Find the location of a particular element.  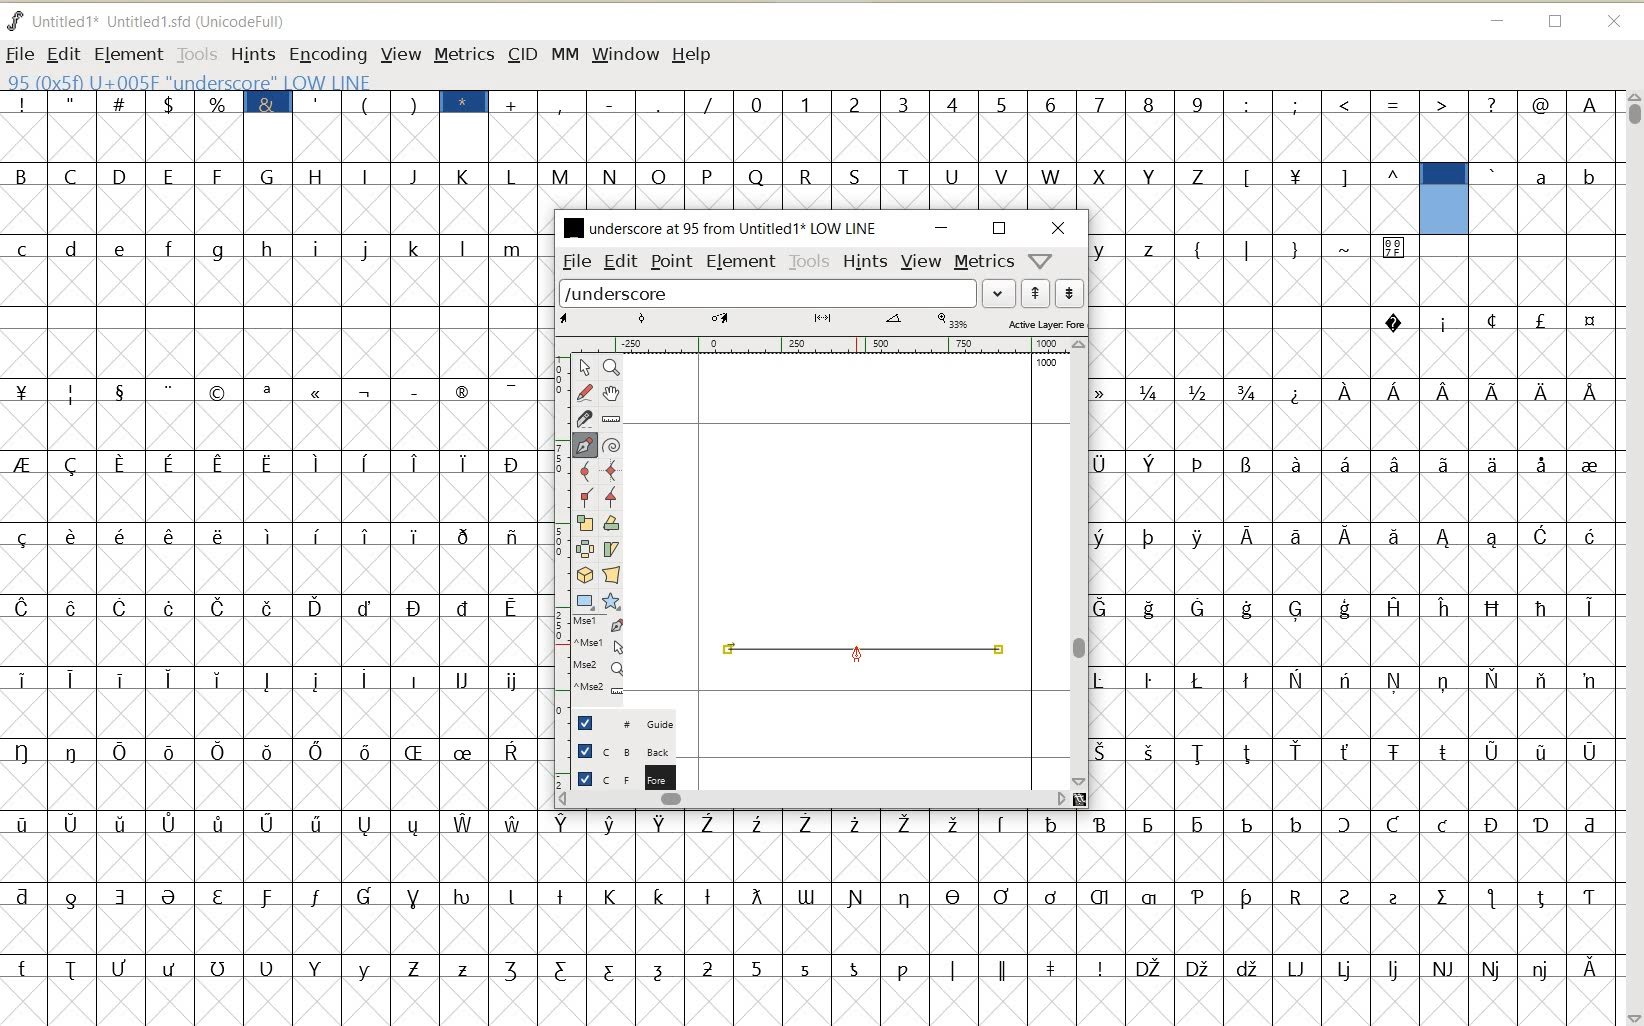

HELP is located at coordinates (694, 56).